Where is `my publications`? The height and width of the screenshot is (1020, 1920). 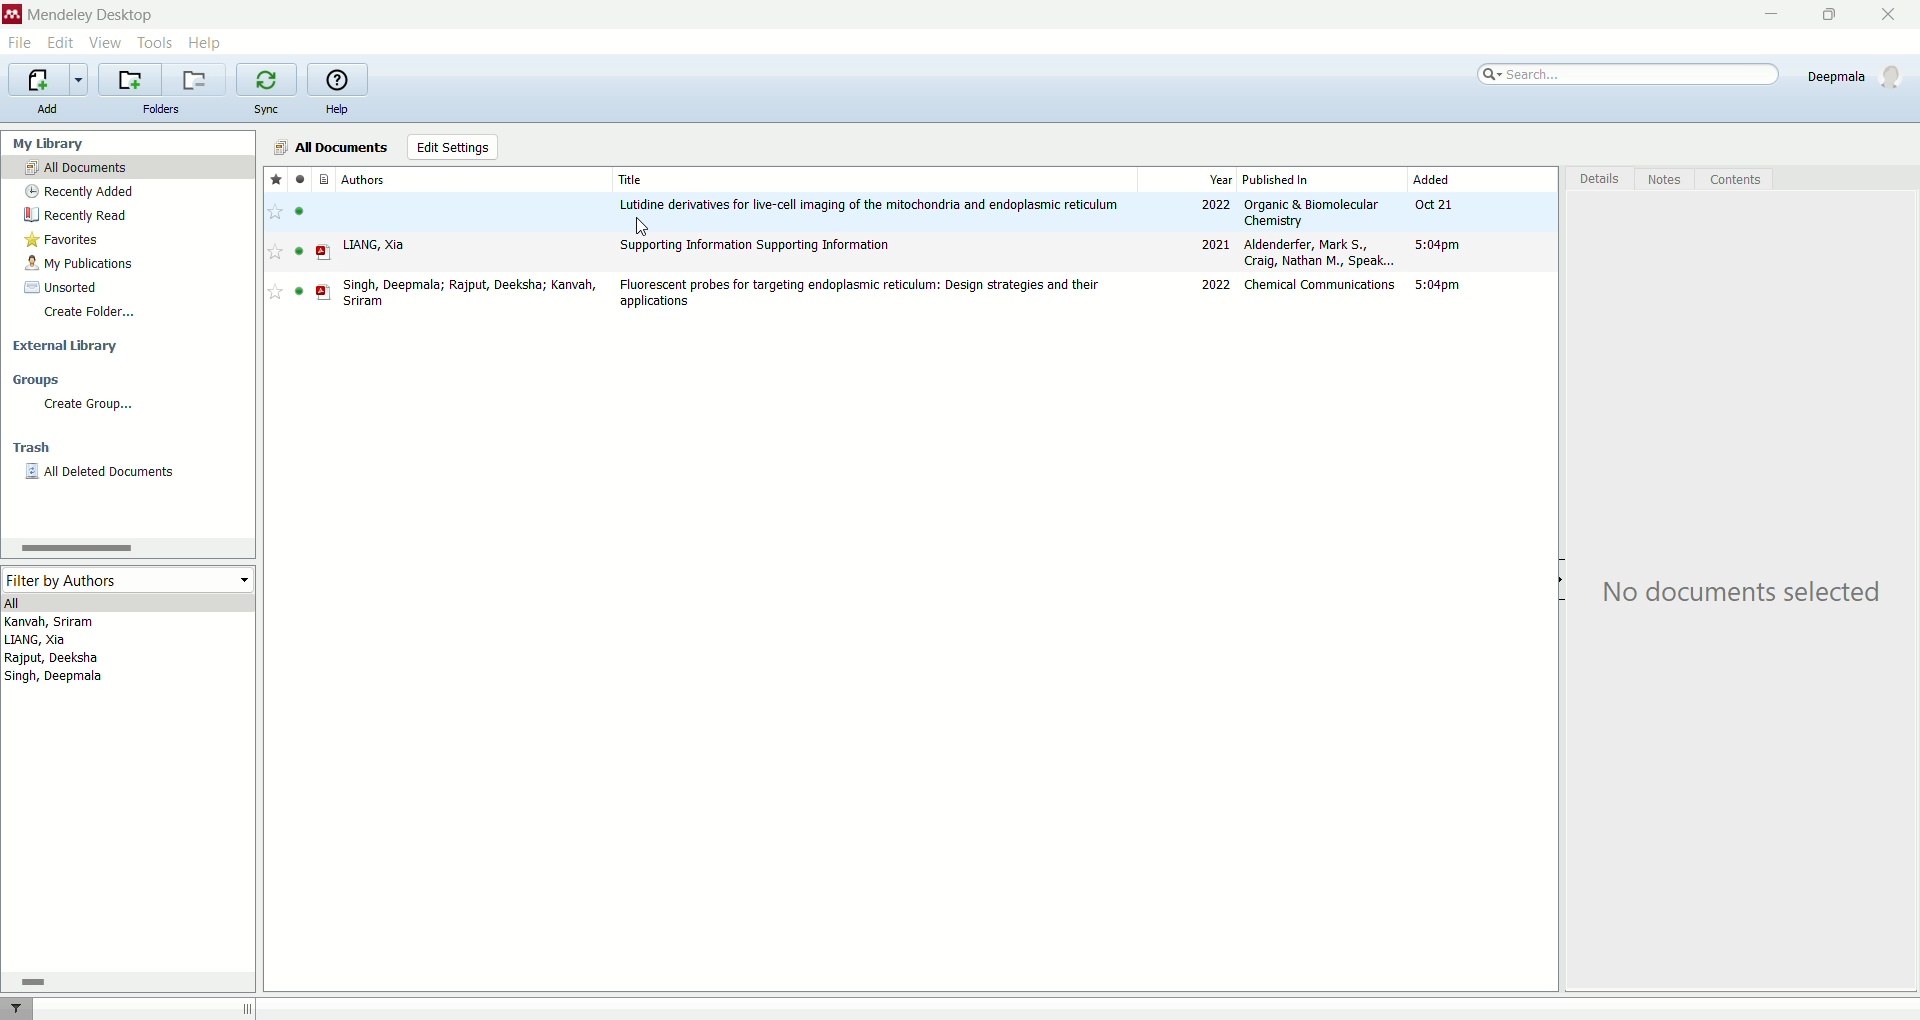
my publications is located at coordinates (78, 265).